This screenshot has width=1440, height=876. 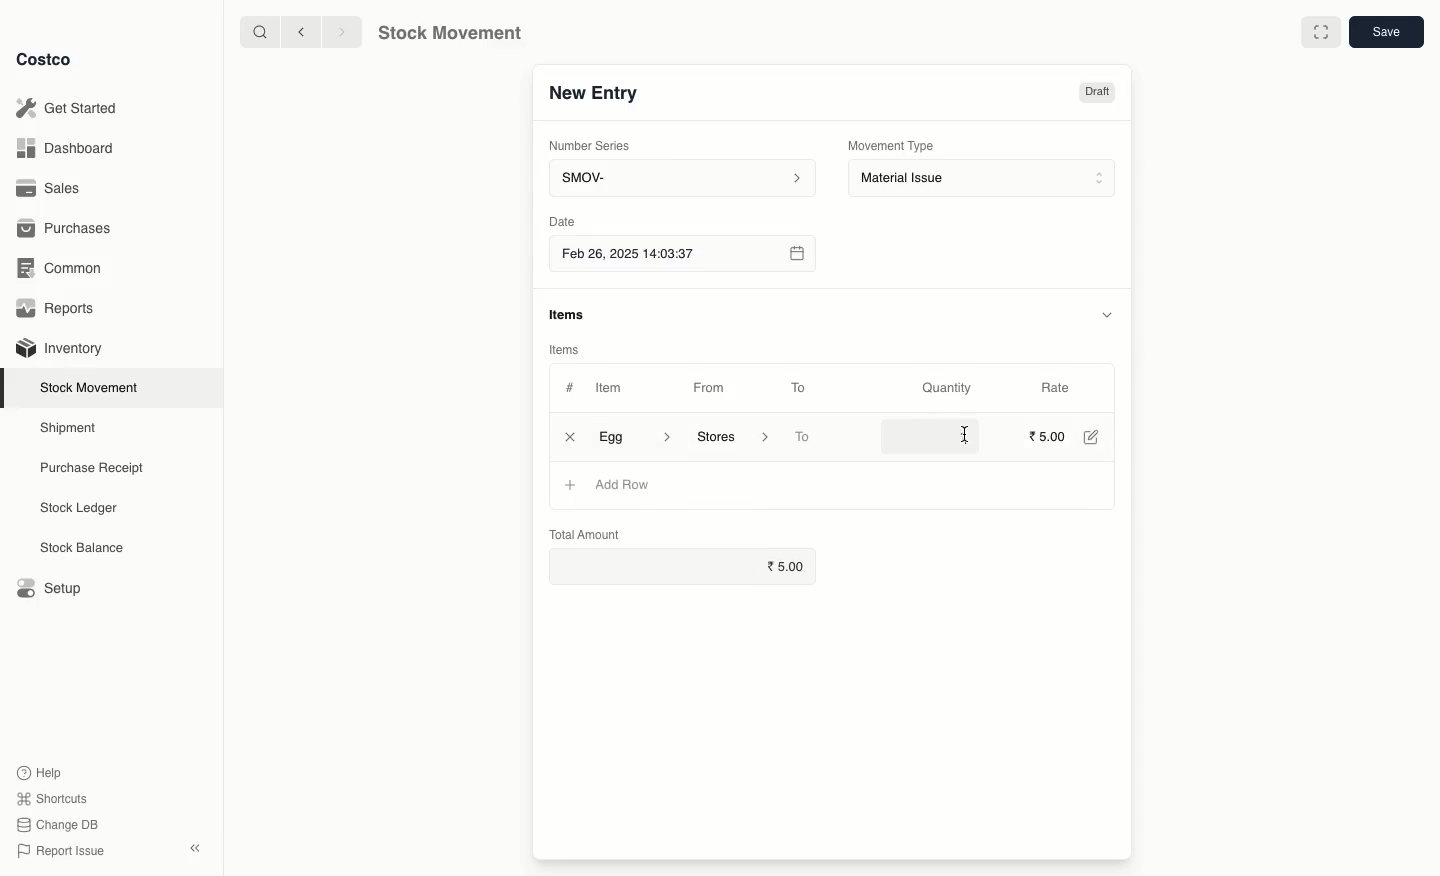 I want to click on From, so click(x=716, y=391).